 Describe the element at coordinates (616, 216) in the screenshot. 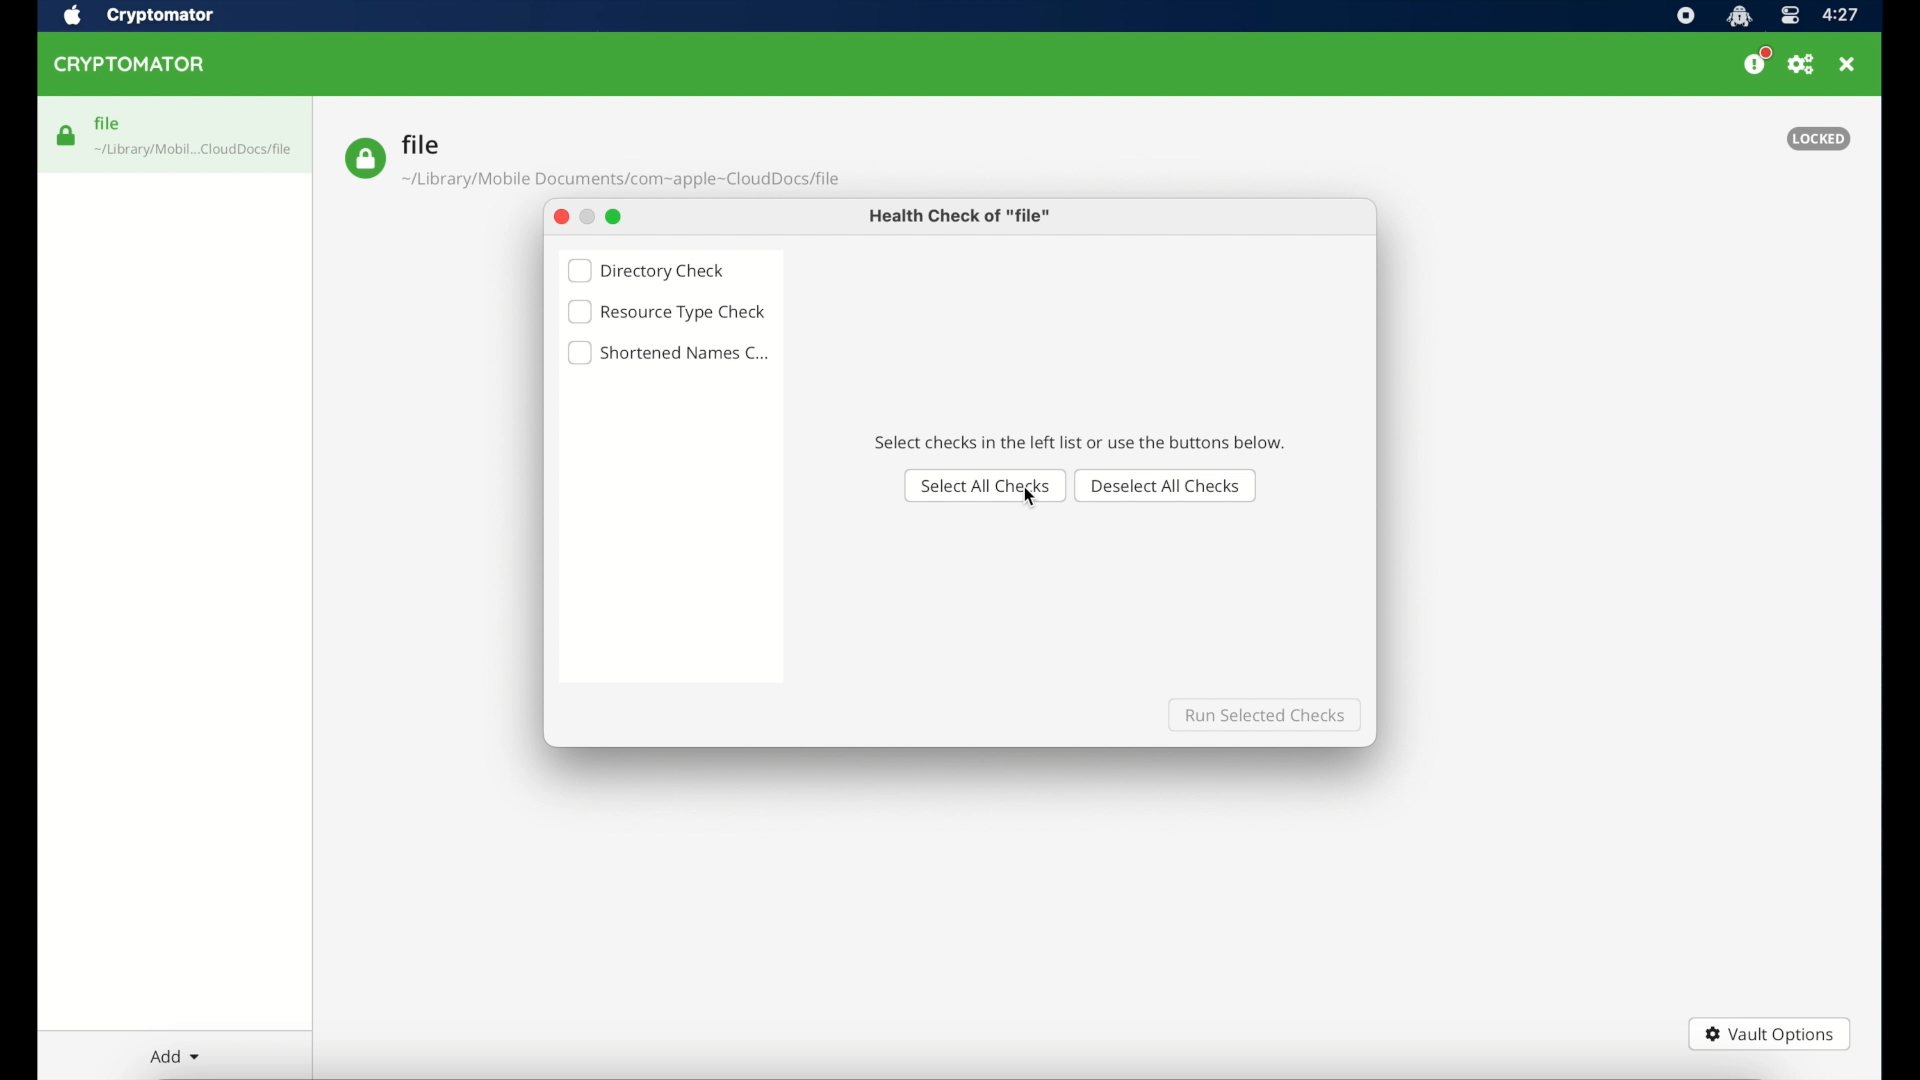

I see `maximize` at that location.